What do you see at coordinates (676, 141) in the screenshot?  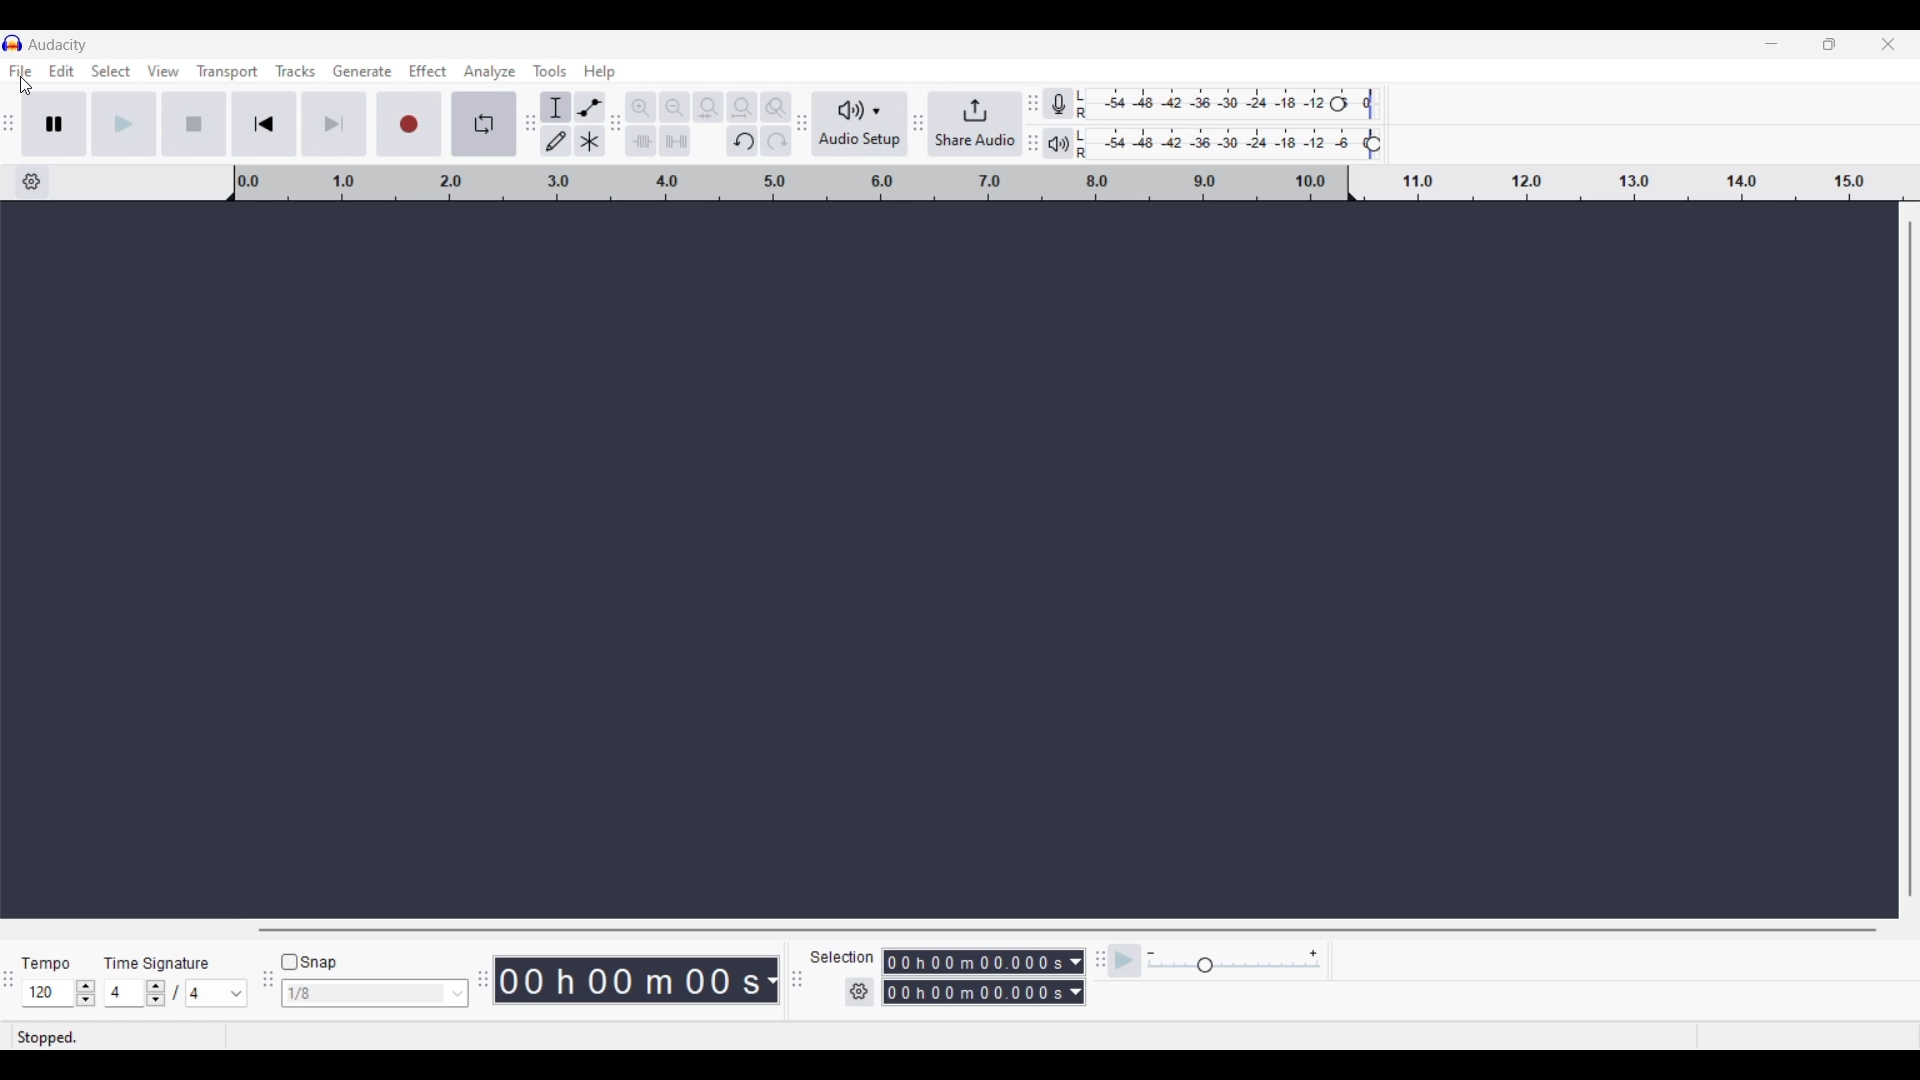 I see `Silence audio selection` at bounding box center [676, 141].